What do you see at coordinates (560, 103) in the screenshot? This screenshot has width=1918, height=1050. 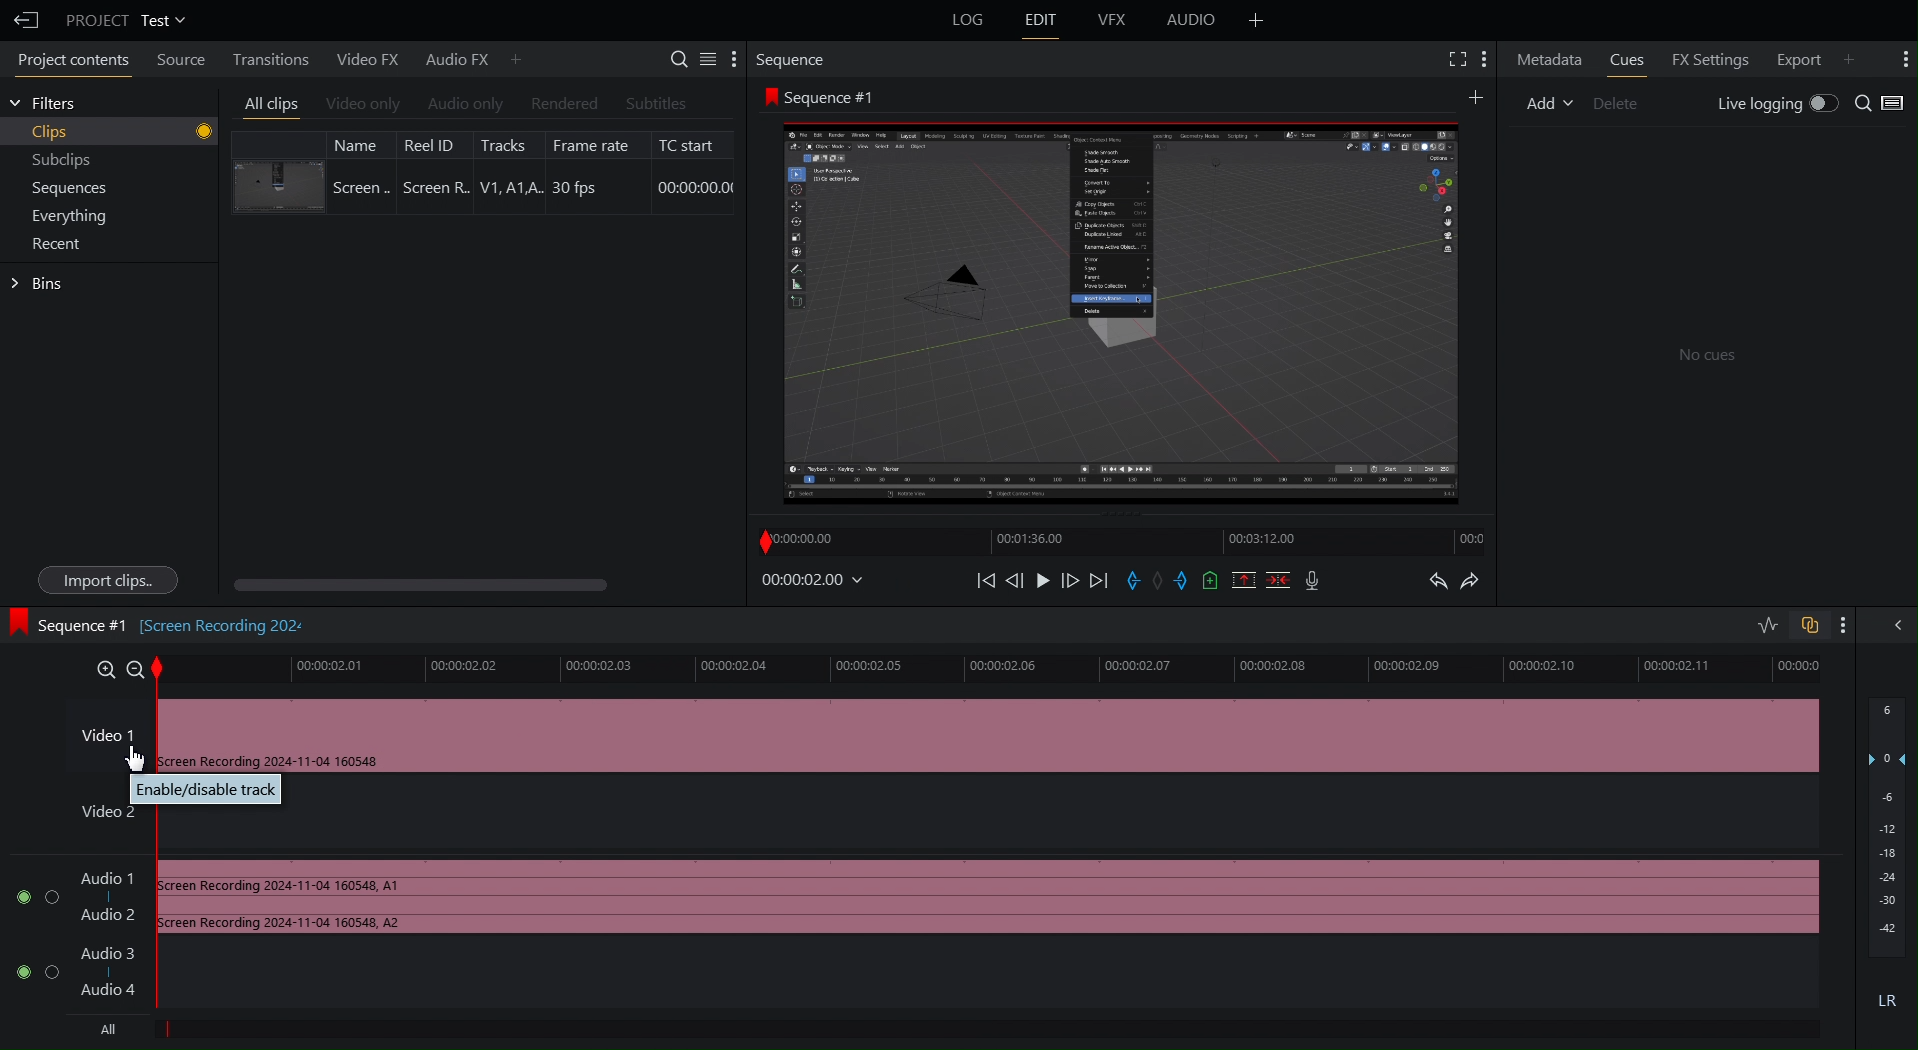 I see `Rendered` at bounding box center [560, 103].